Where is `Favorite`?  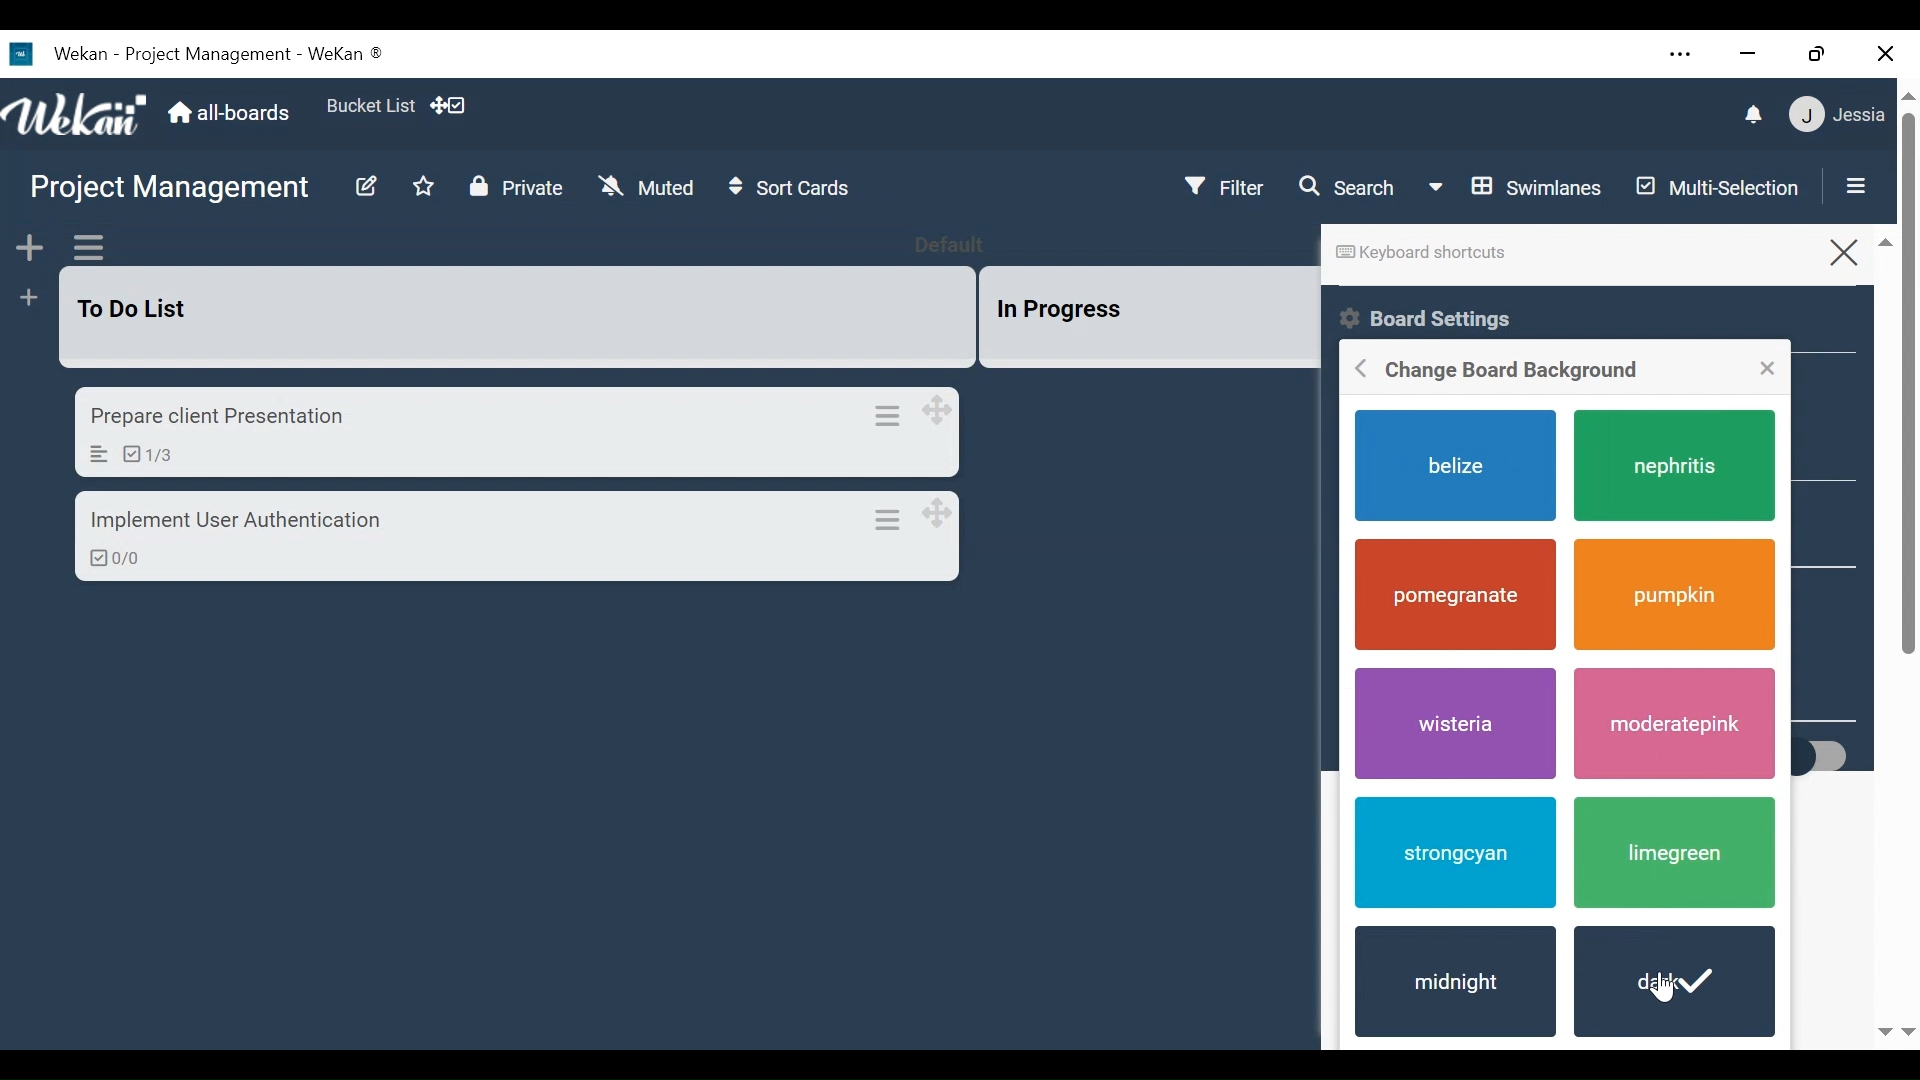
Favorite is located at coordinates (371, 107).